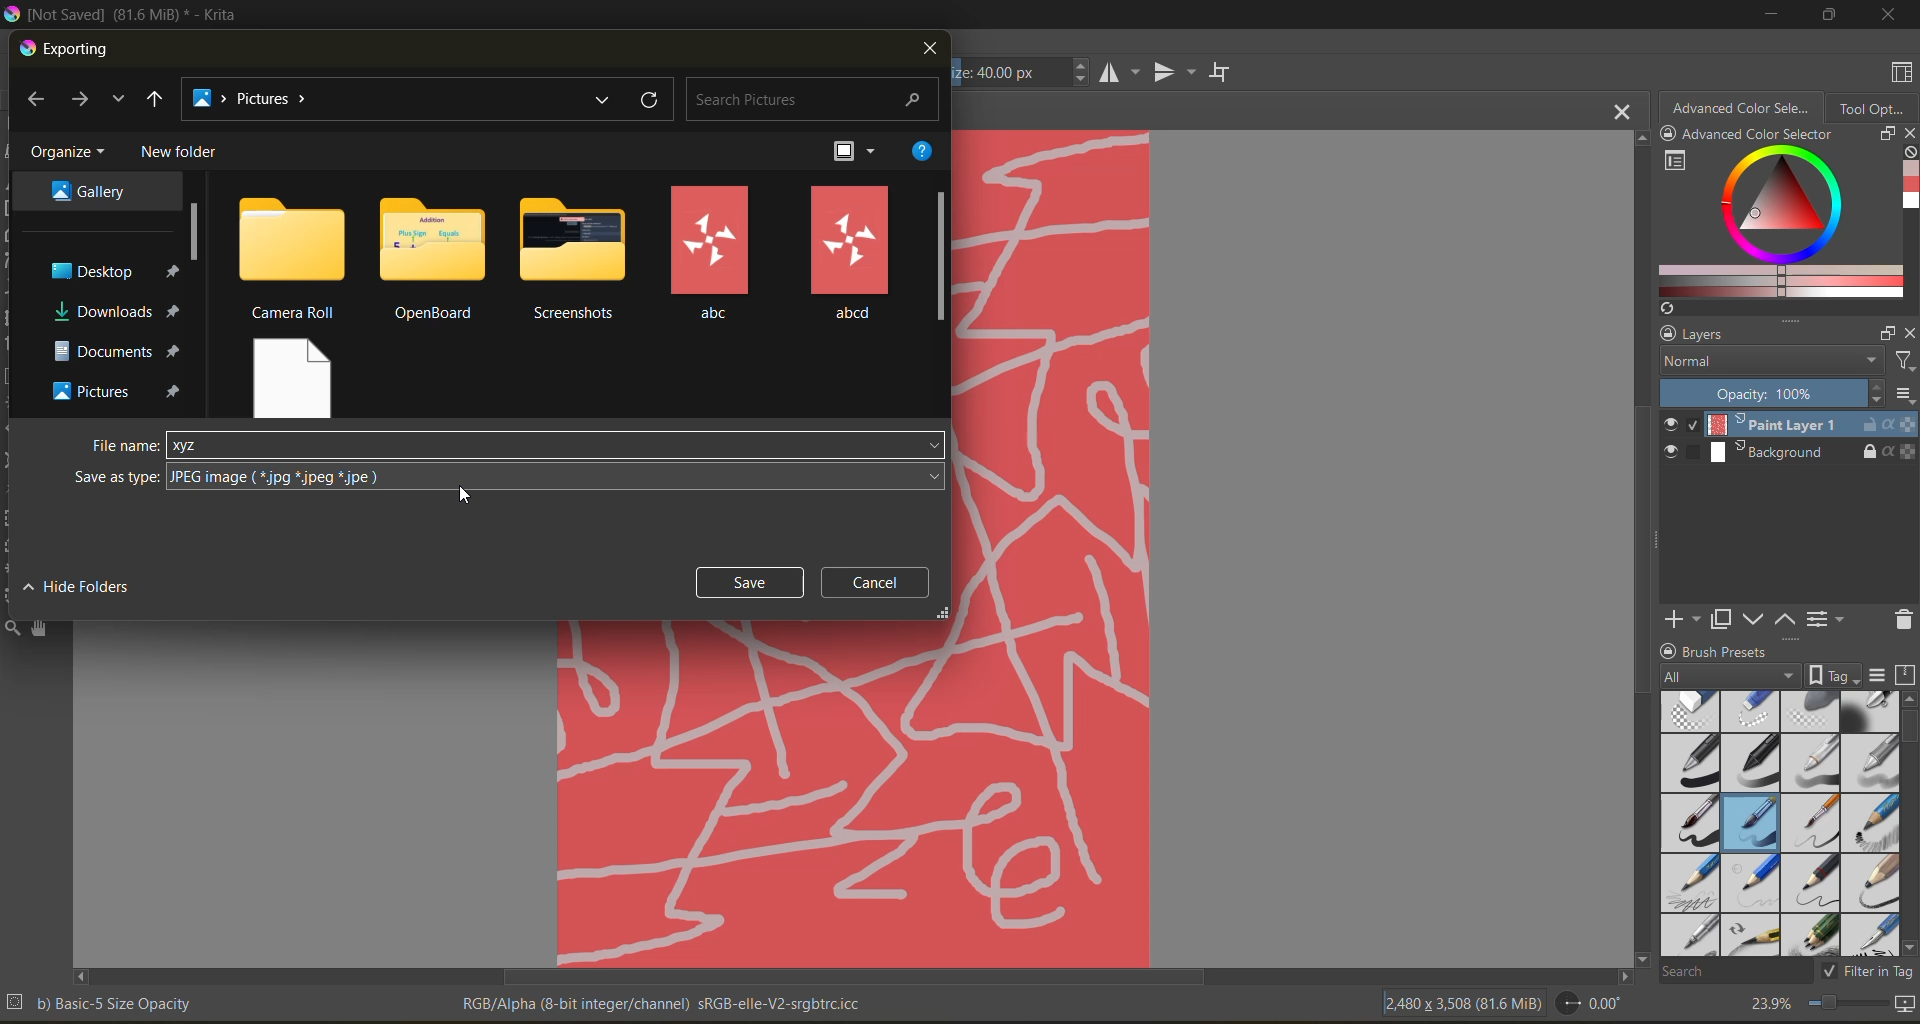  What do you see at coordinates (1679, 618) in the screenshot?
I see `add` at bounding box center [1679, 618].